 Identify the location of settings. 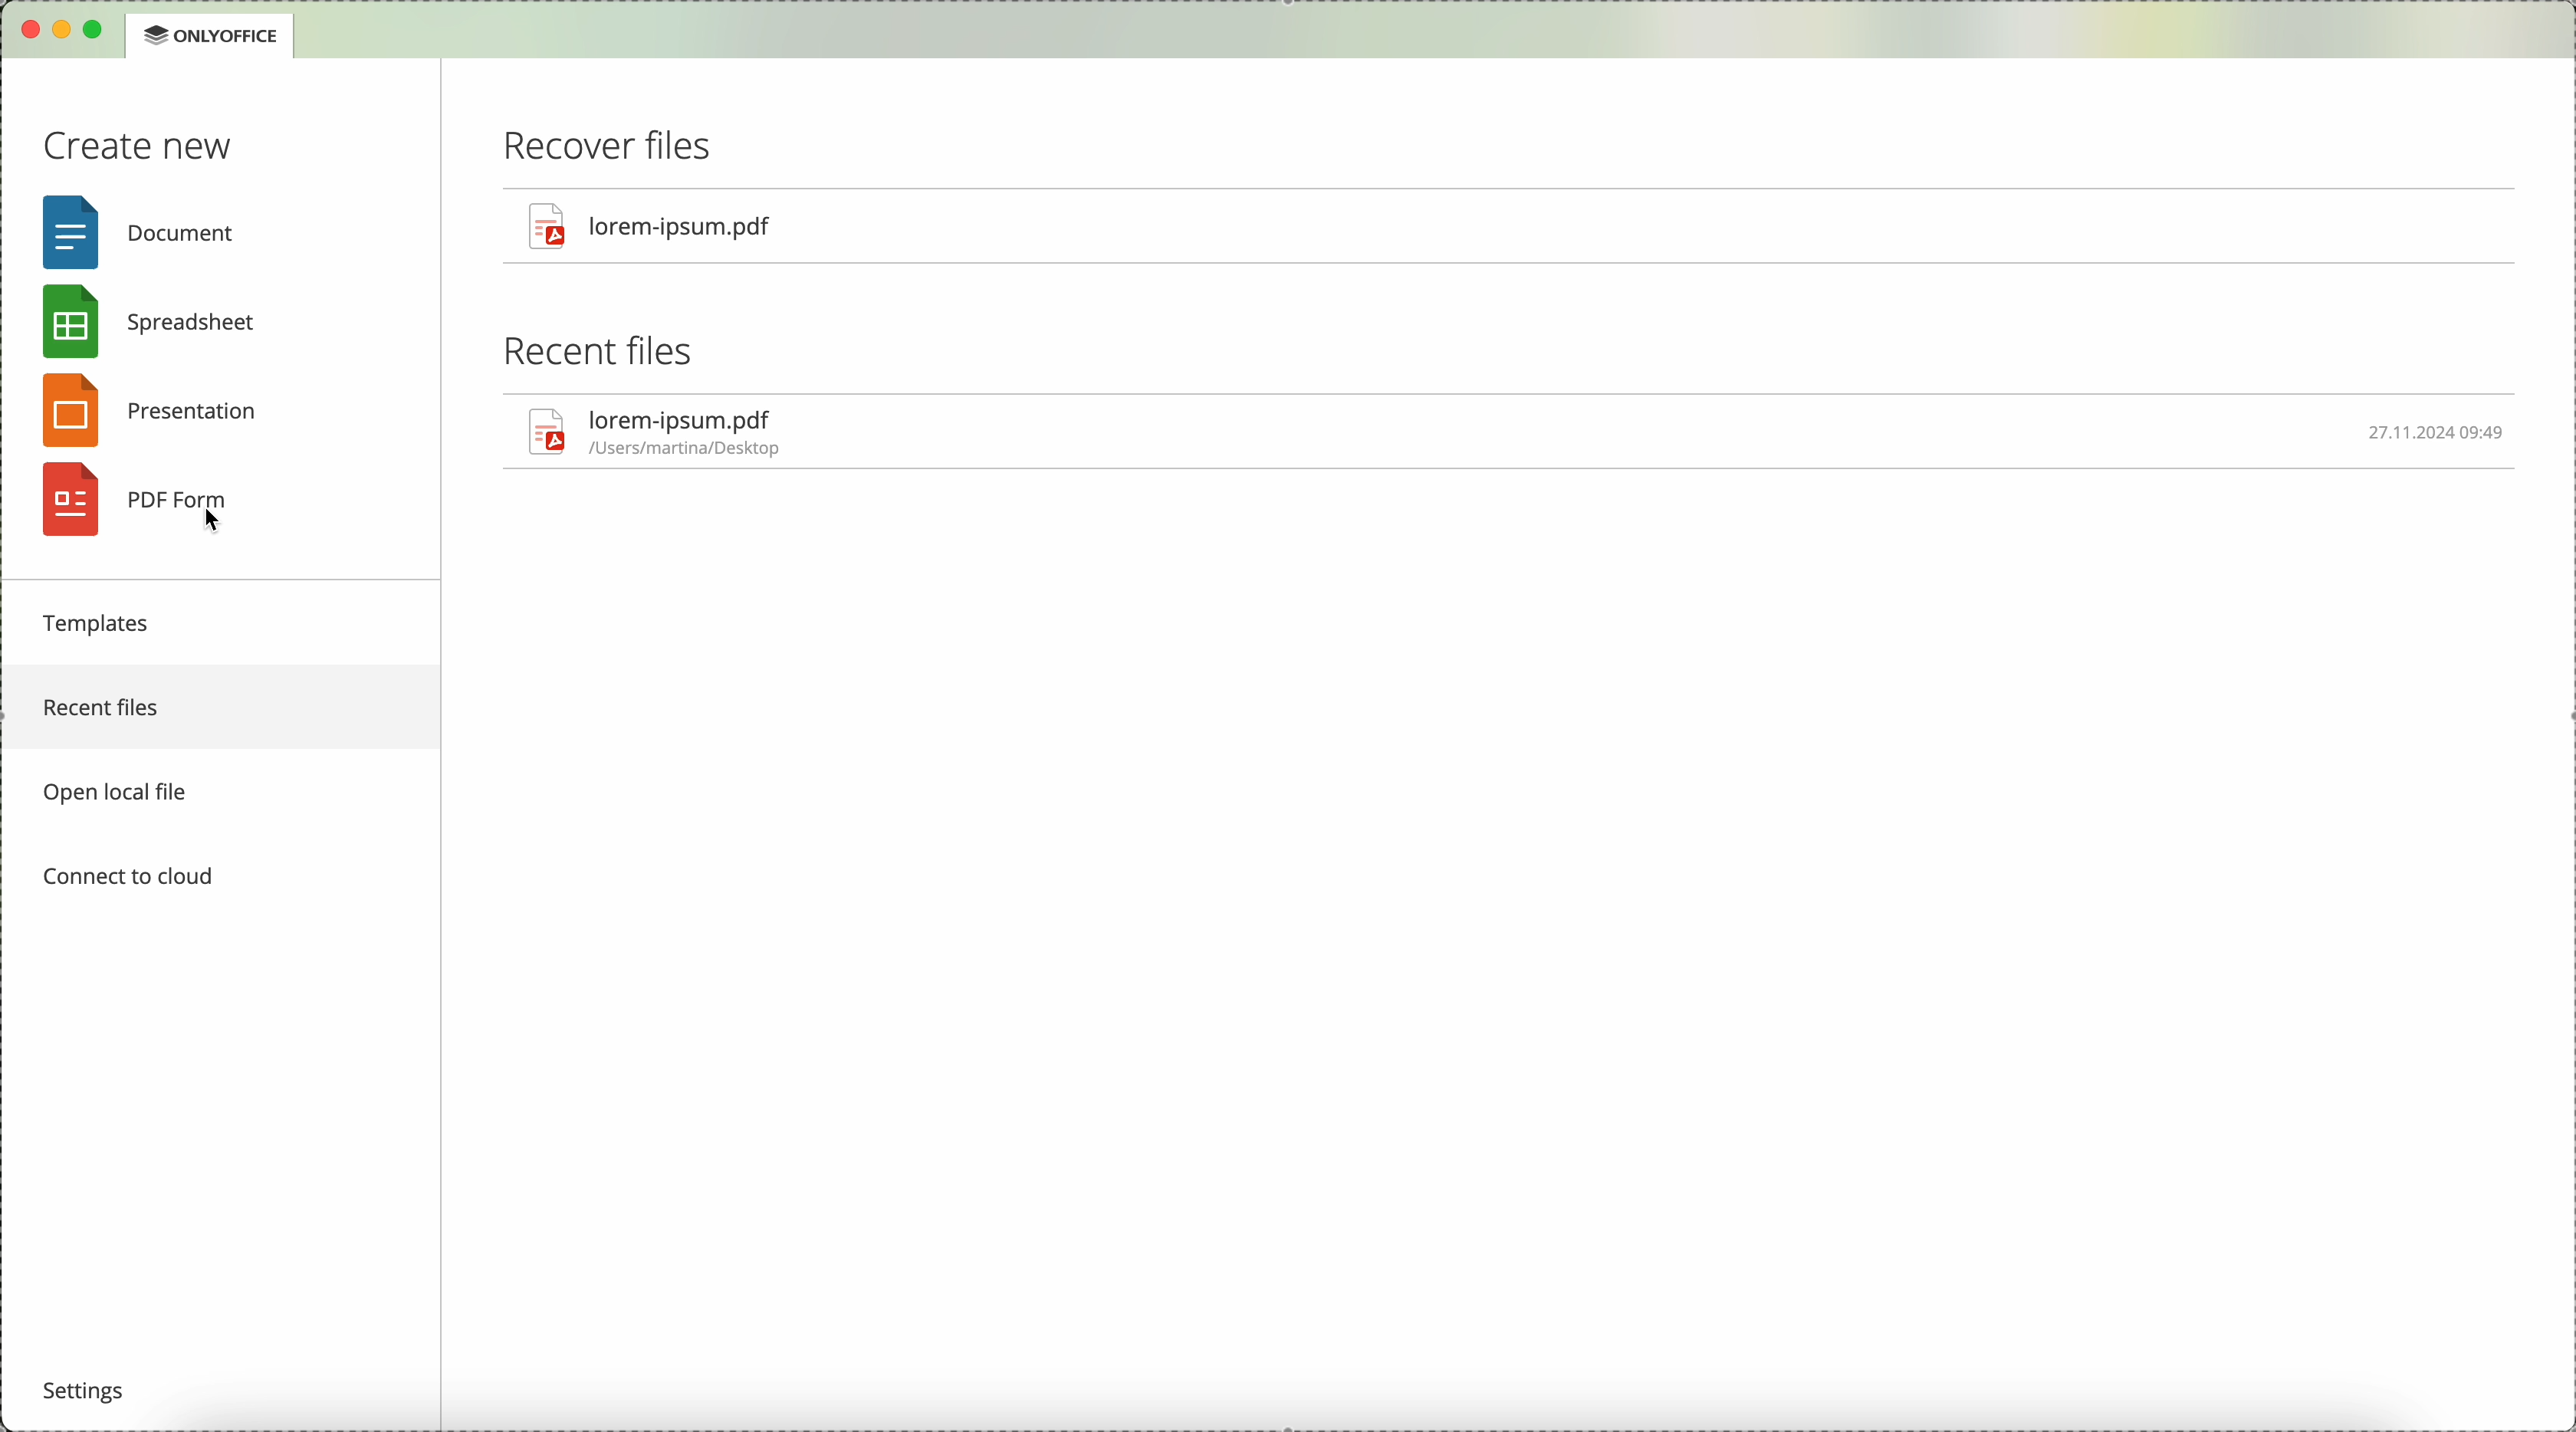
(91, 1386).